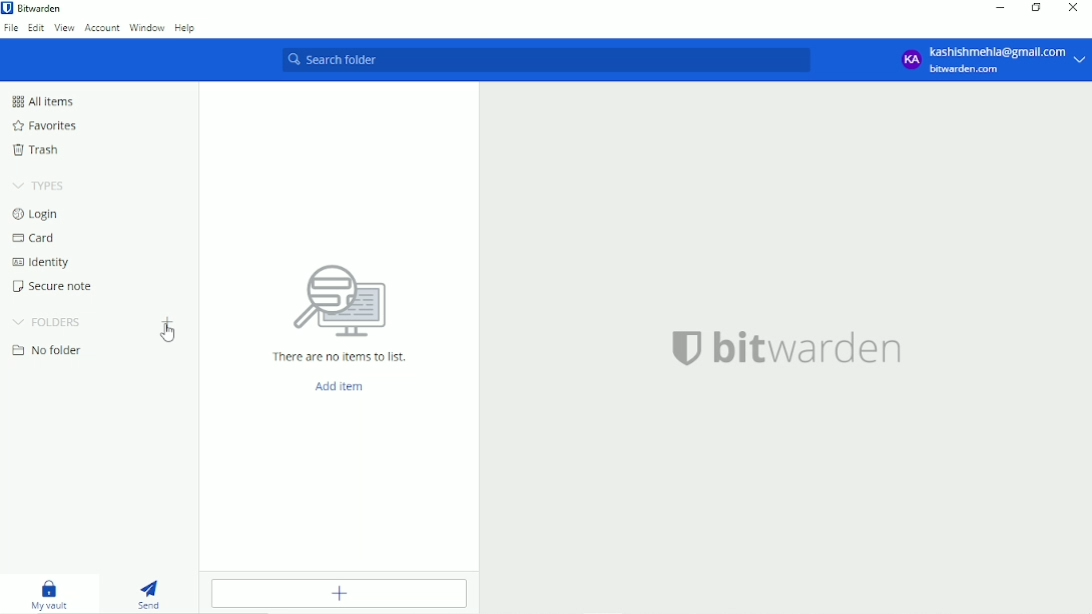 The width and height of the screenshot is (1092, 614). Describe the element at coordinates (548, 60) in the screenshot. I see `Search folder` at that location.